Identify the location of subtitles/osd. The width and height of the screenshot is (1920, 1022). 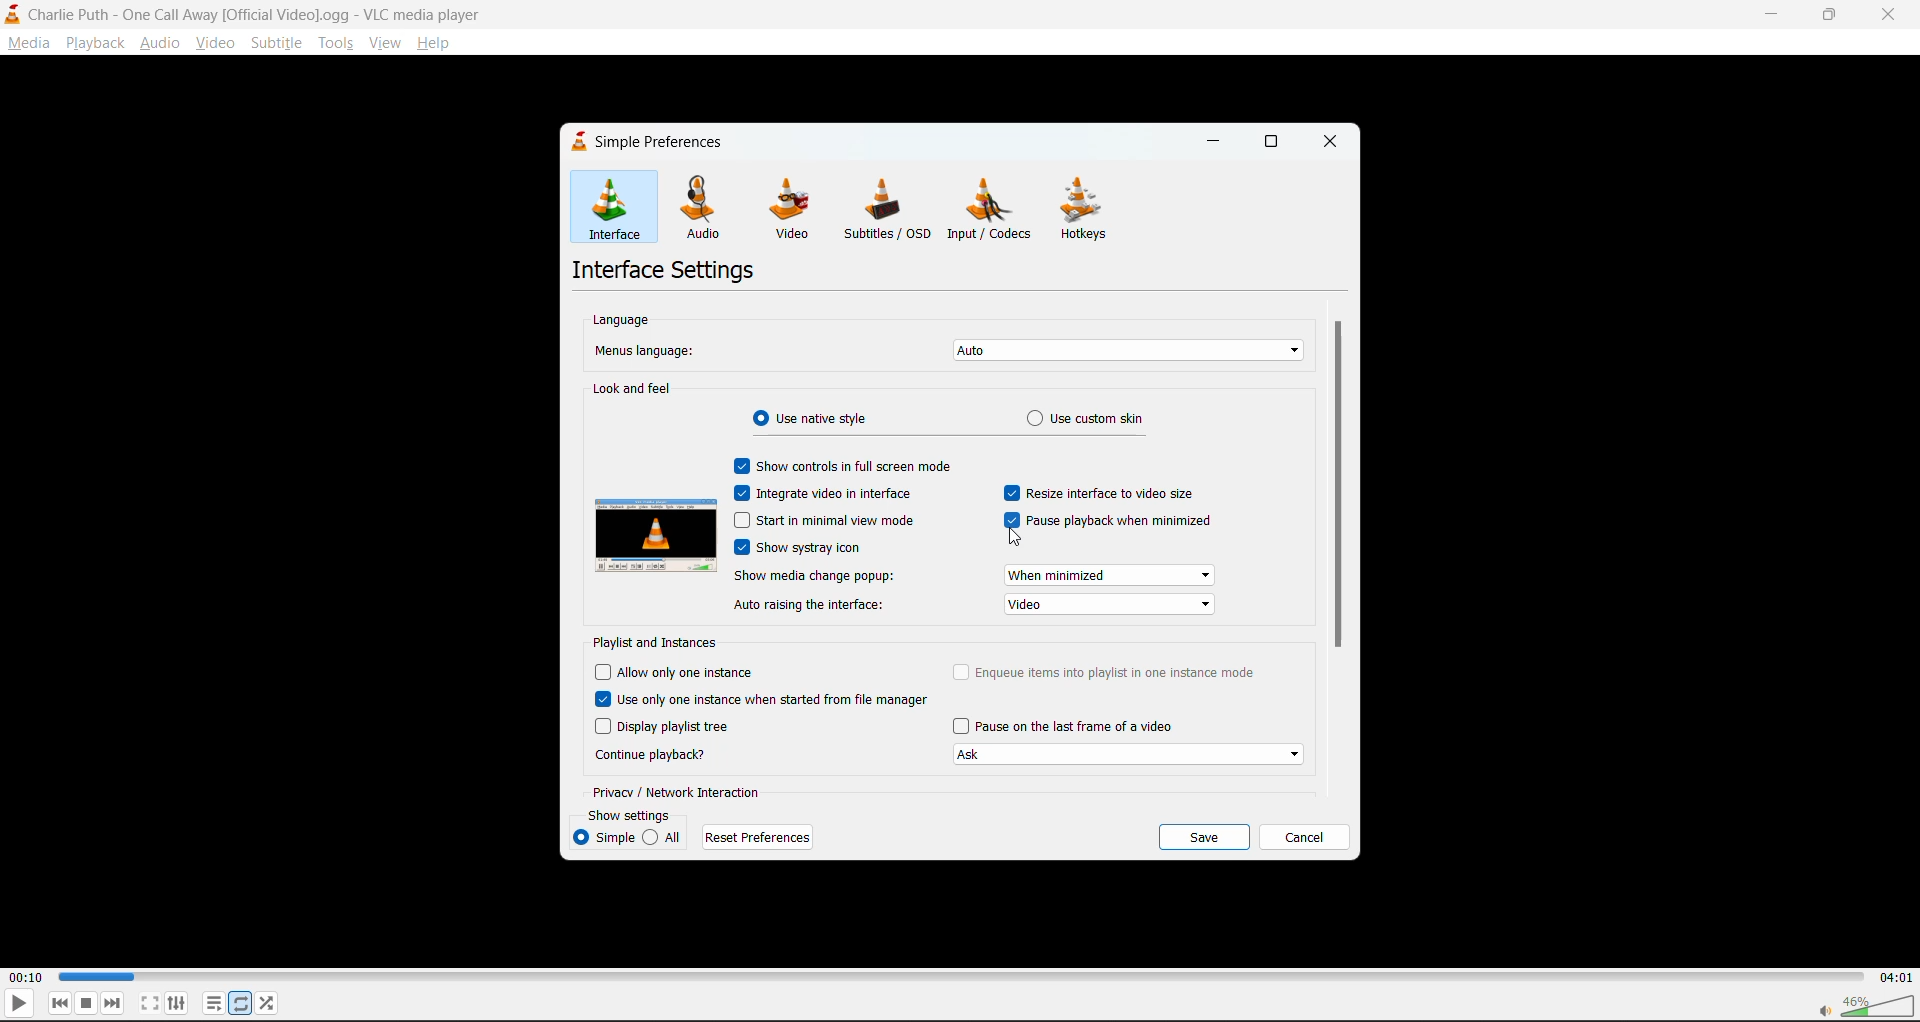
(890, 209).